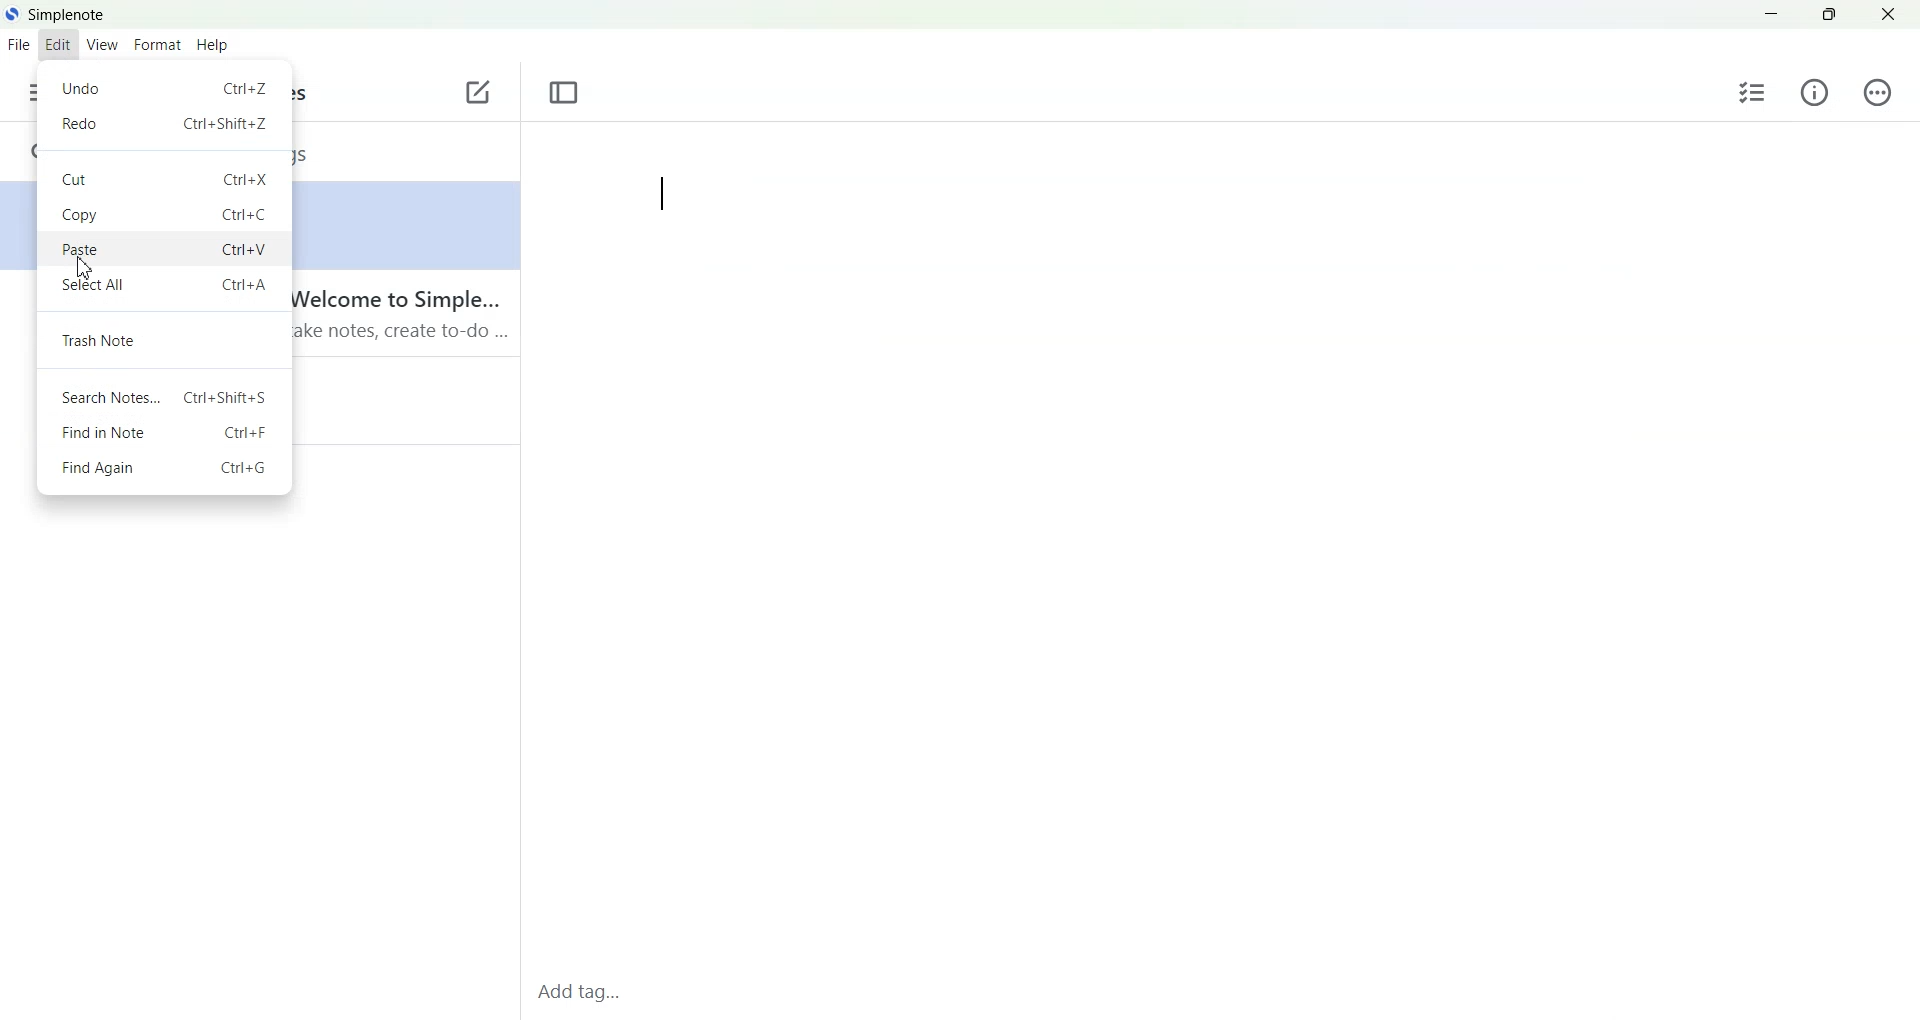  Describe the element at coordinates (476, 93) in the screenshot. I see `Add new notes` at that location.